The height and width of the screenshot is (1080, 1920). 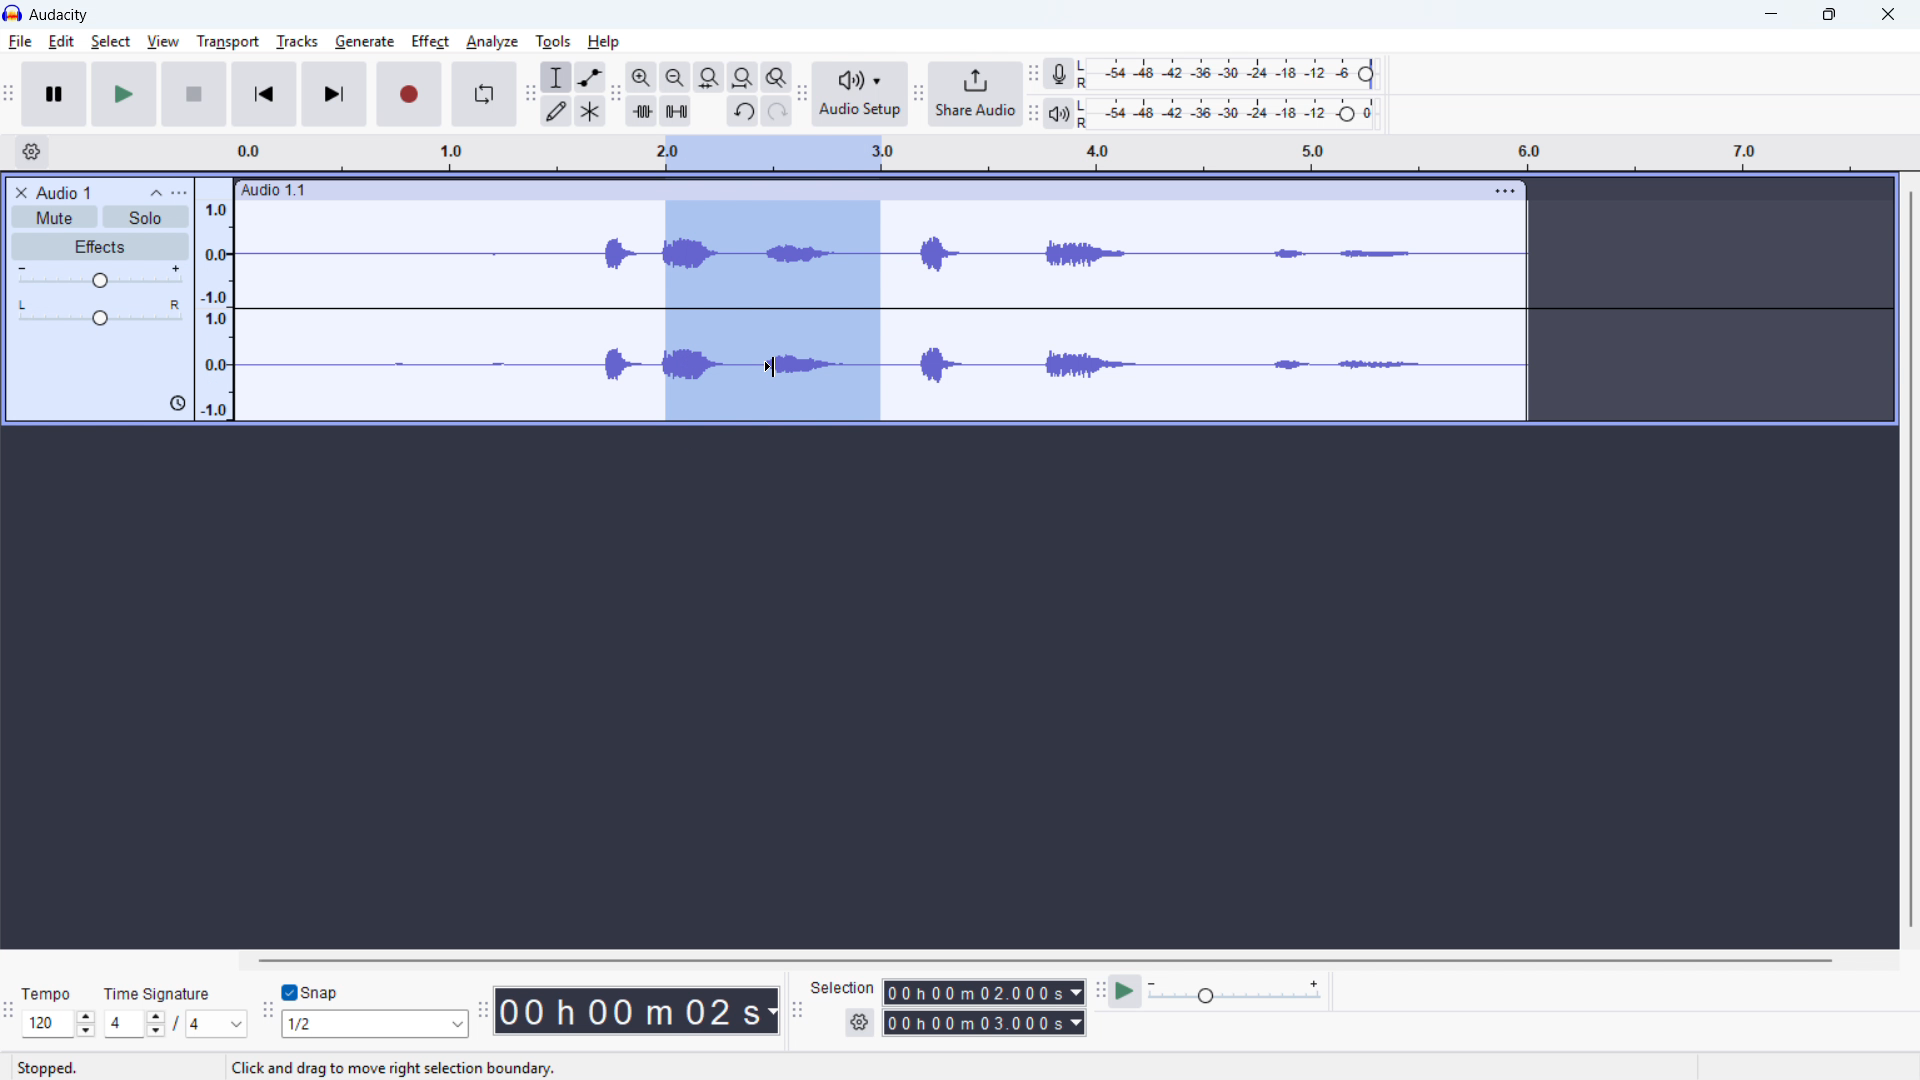 What do you see at coordinates (640, 77) in the screenshot?
I see `ZoZoom in` at bounding box center [640, 77].